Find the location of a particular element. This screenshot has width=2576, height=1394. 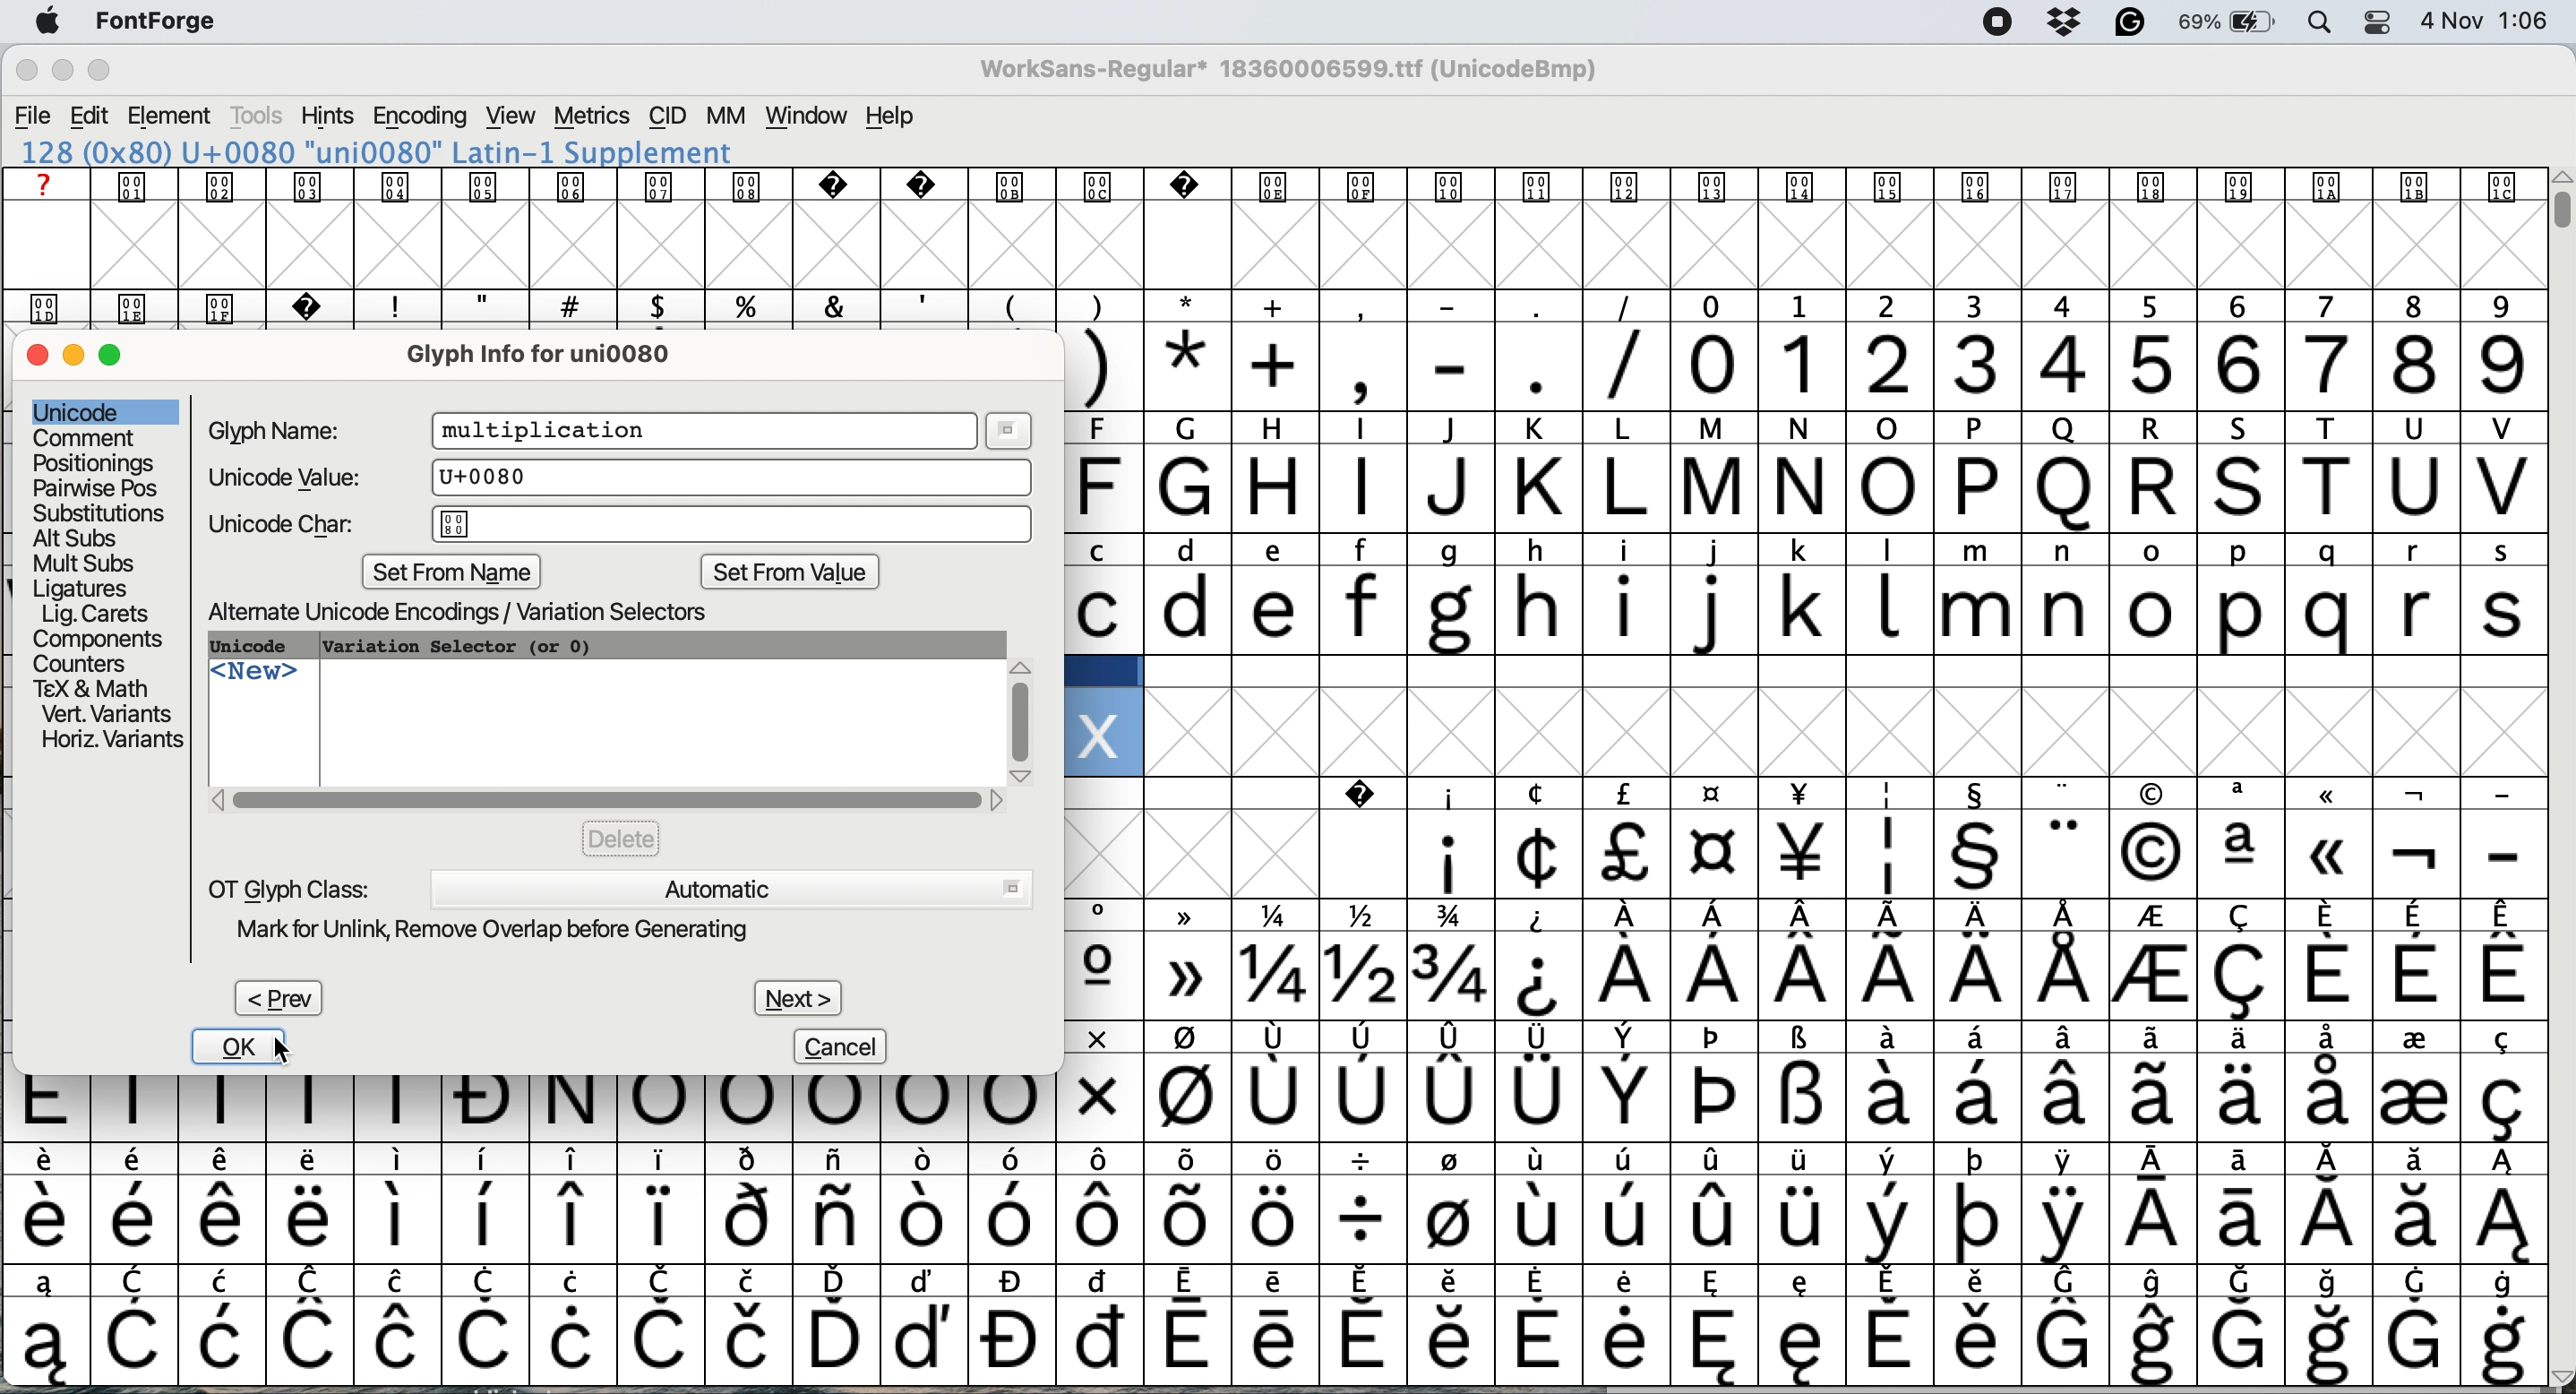

minimise is located at coordinates (76, 355).